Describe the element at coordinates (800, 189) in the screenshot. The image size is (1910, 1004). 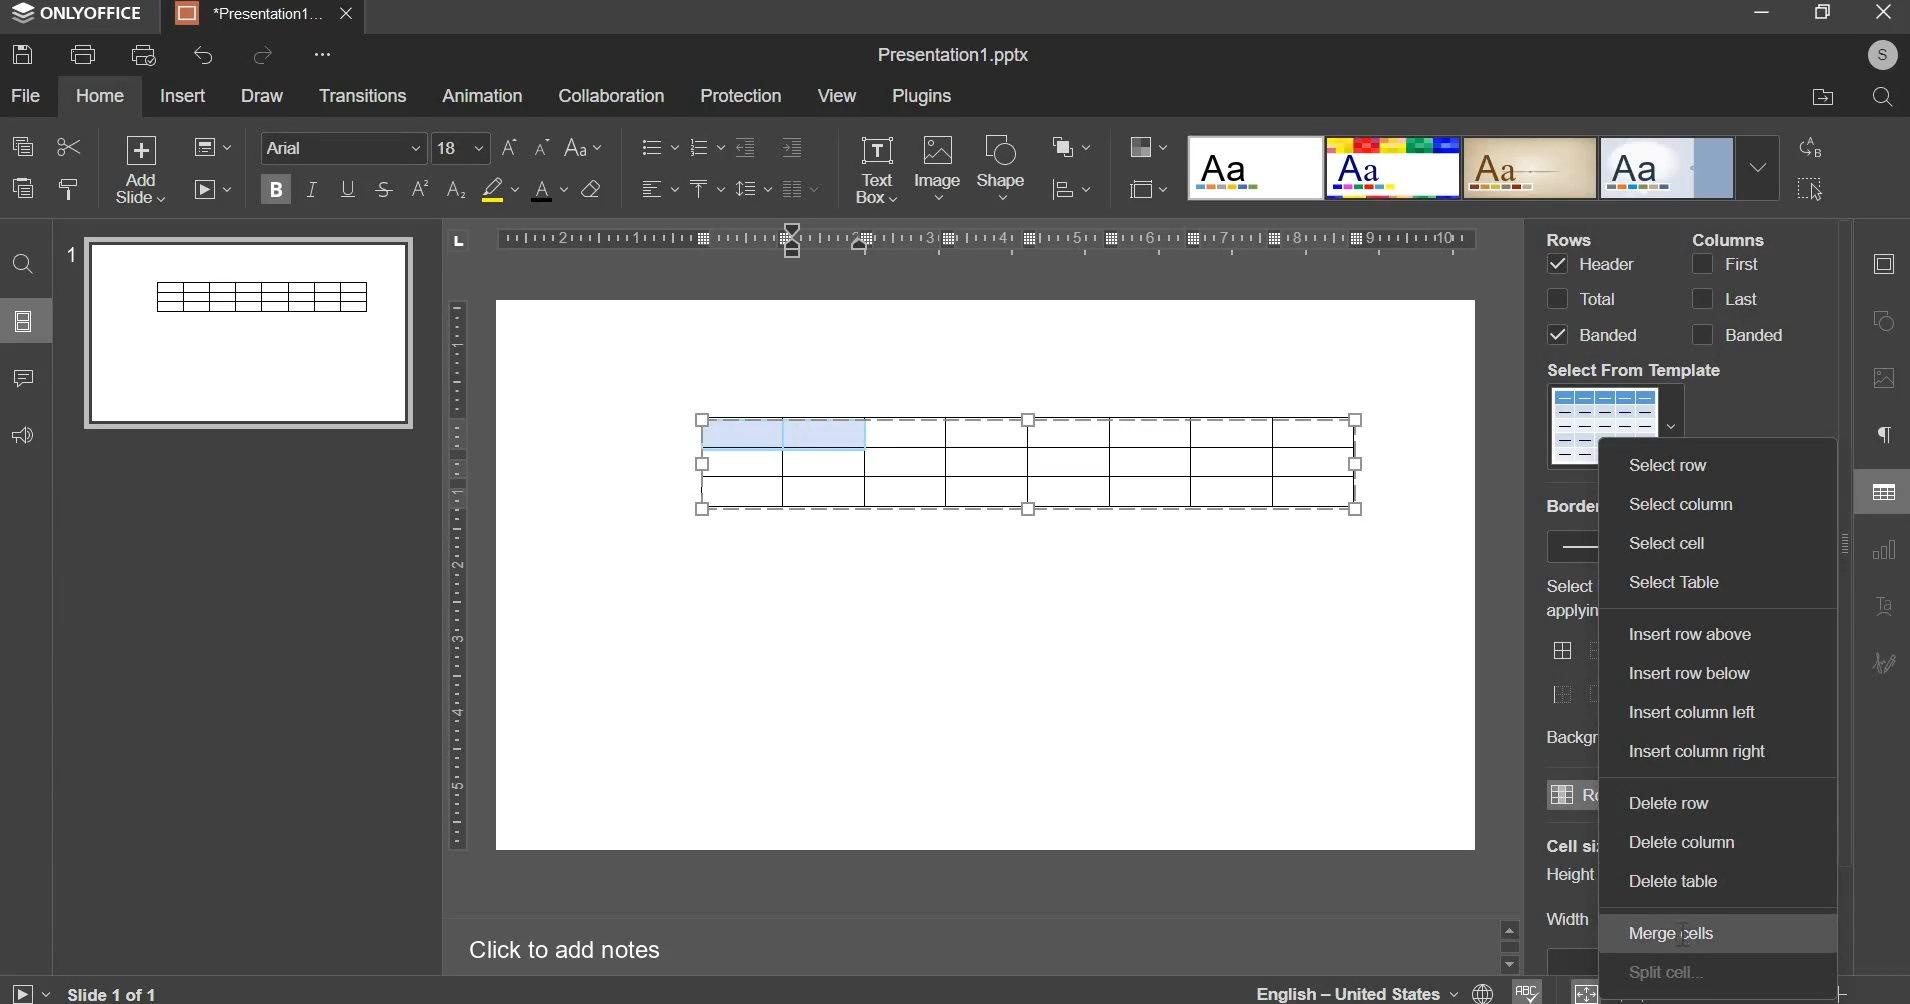
I see `justified` at that location.